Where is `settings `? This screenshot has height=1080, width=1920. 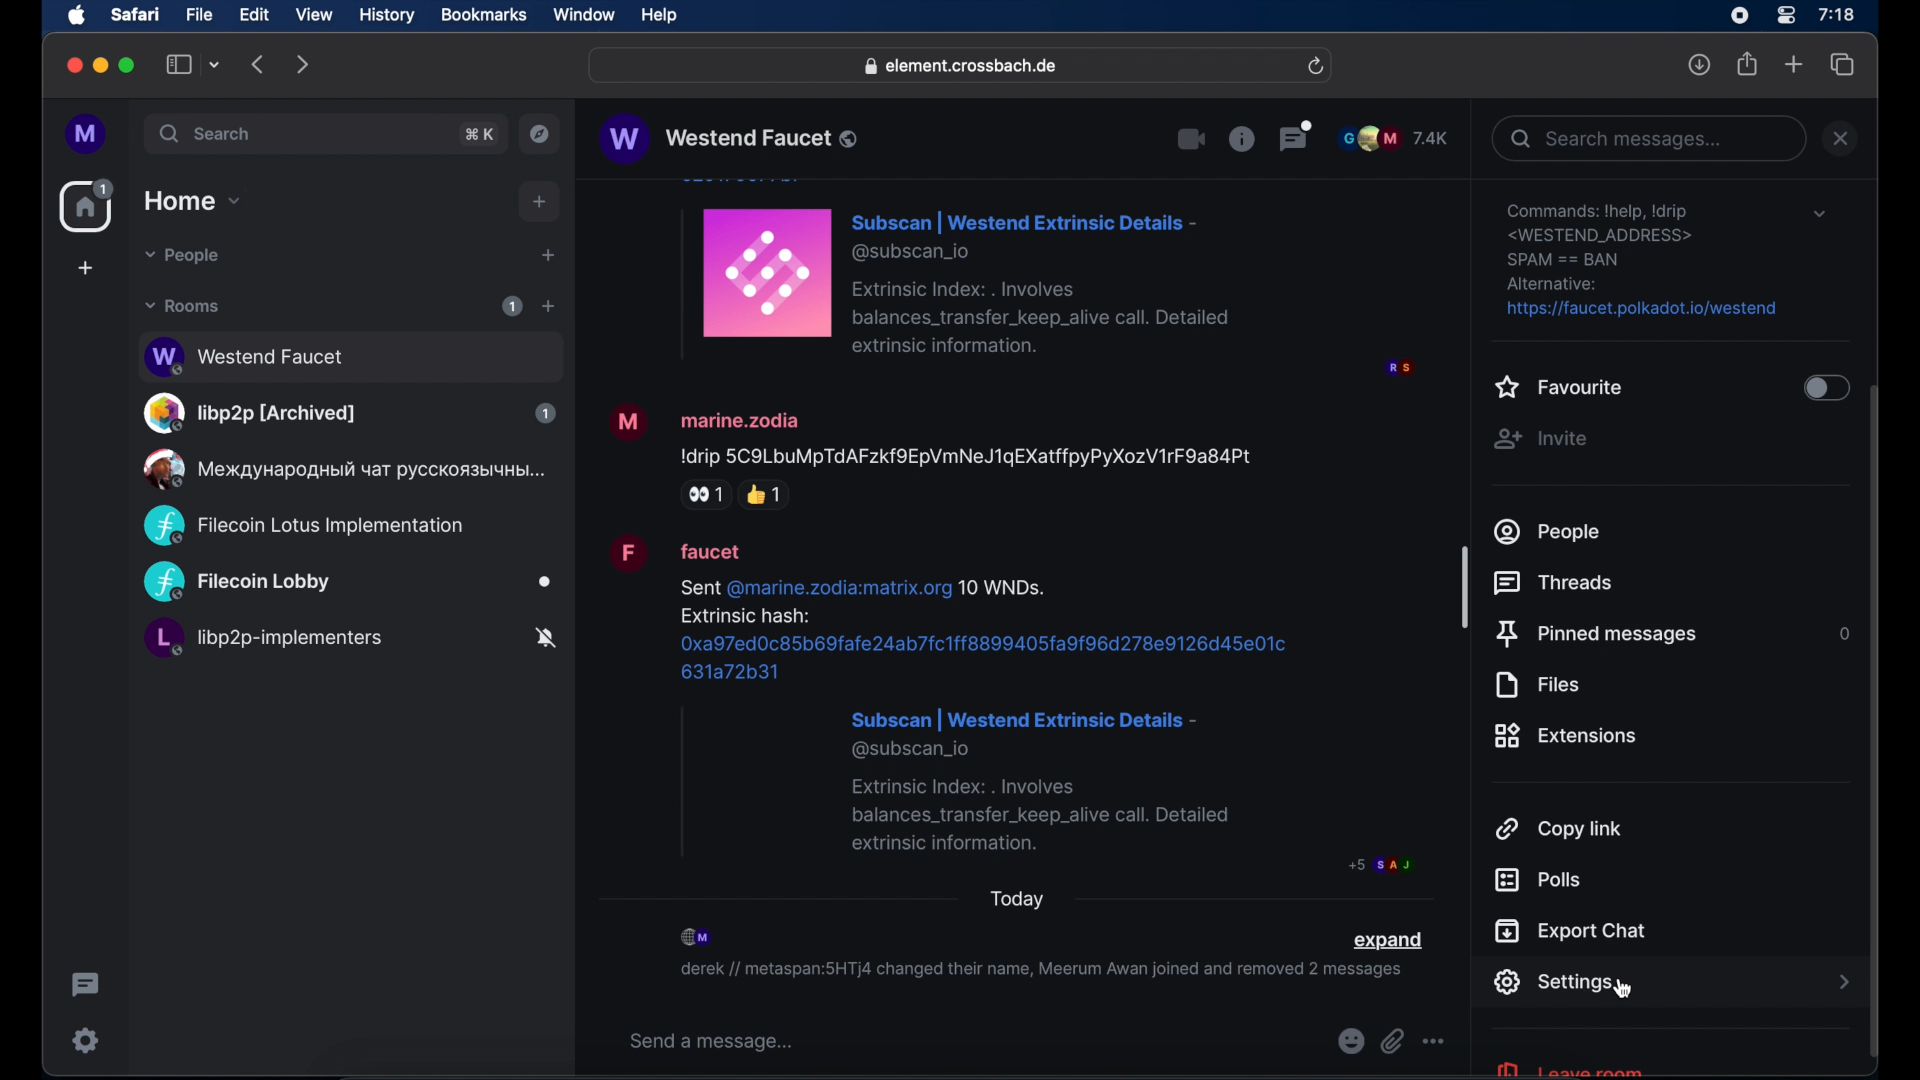 settings  is located at coordinates (1644, 261).